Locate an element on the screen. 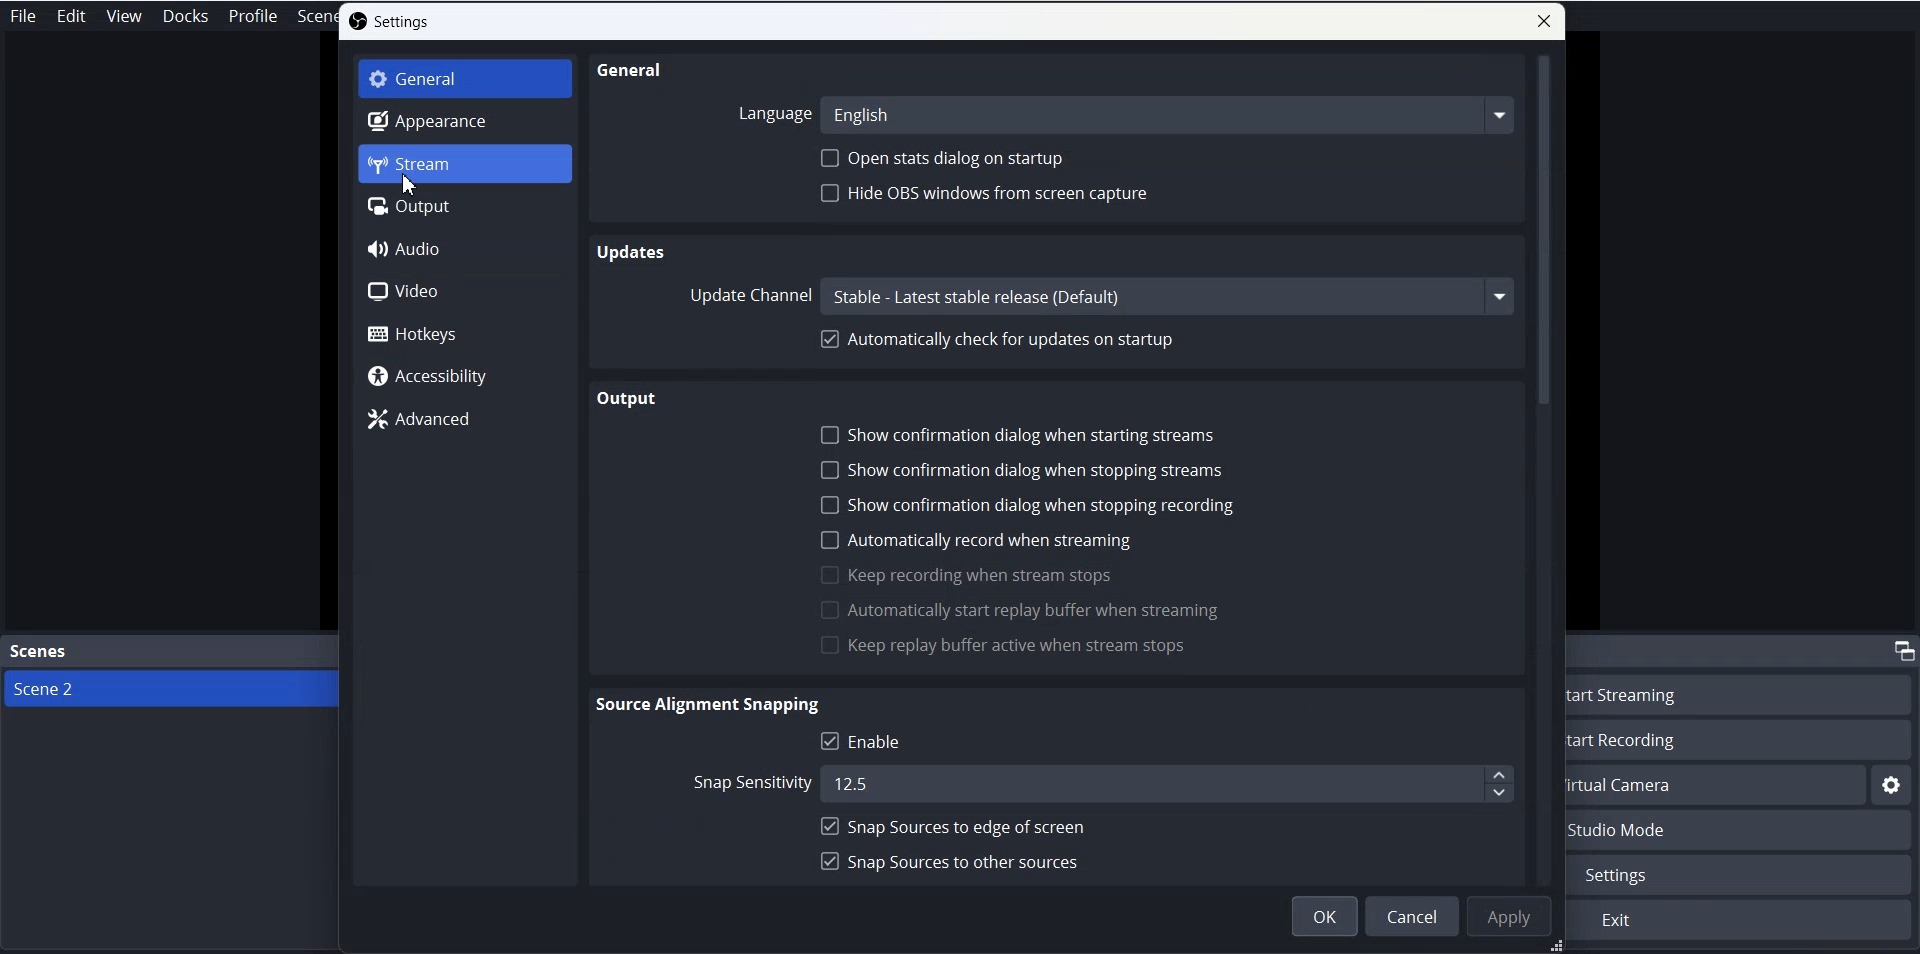 This screenshot has width=1920, height=954. Profile is located at coordinates (254, 16).